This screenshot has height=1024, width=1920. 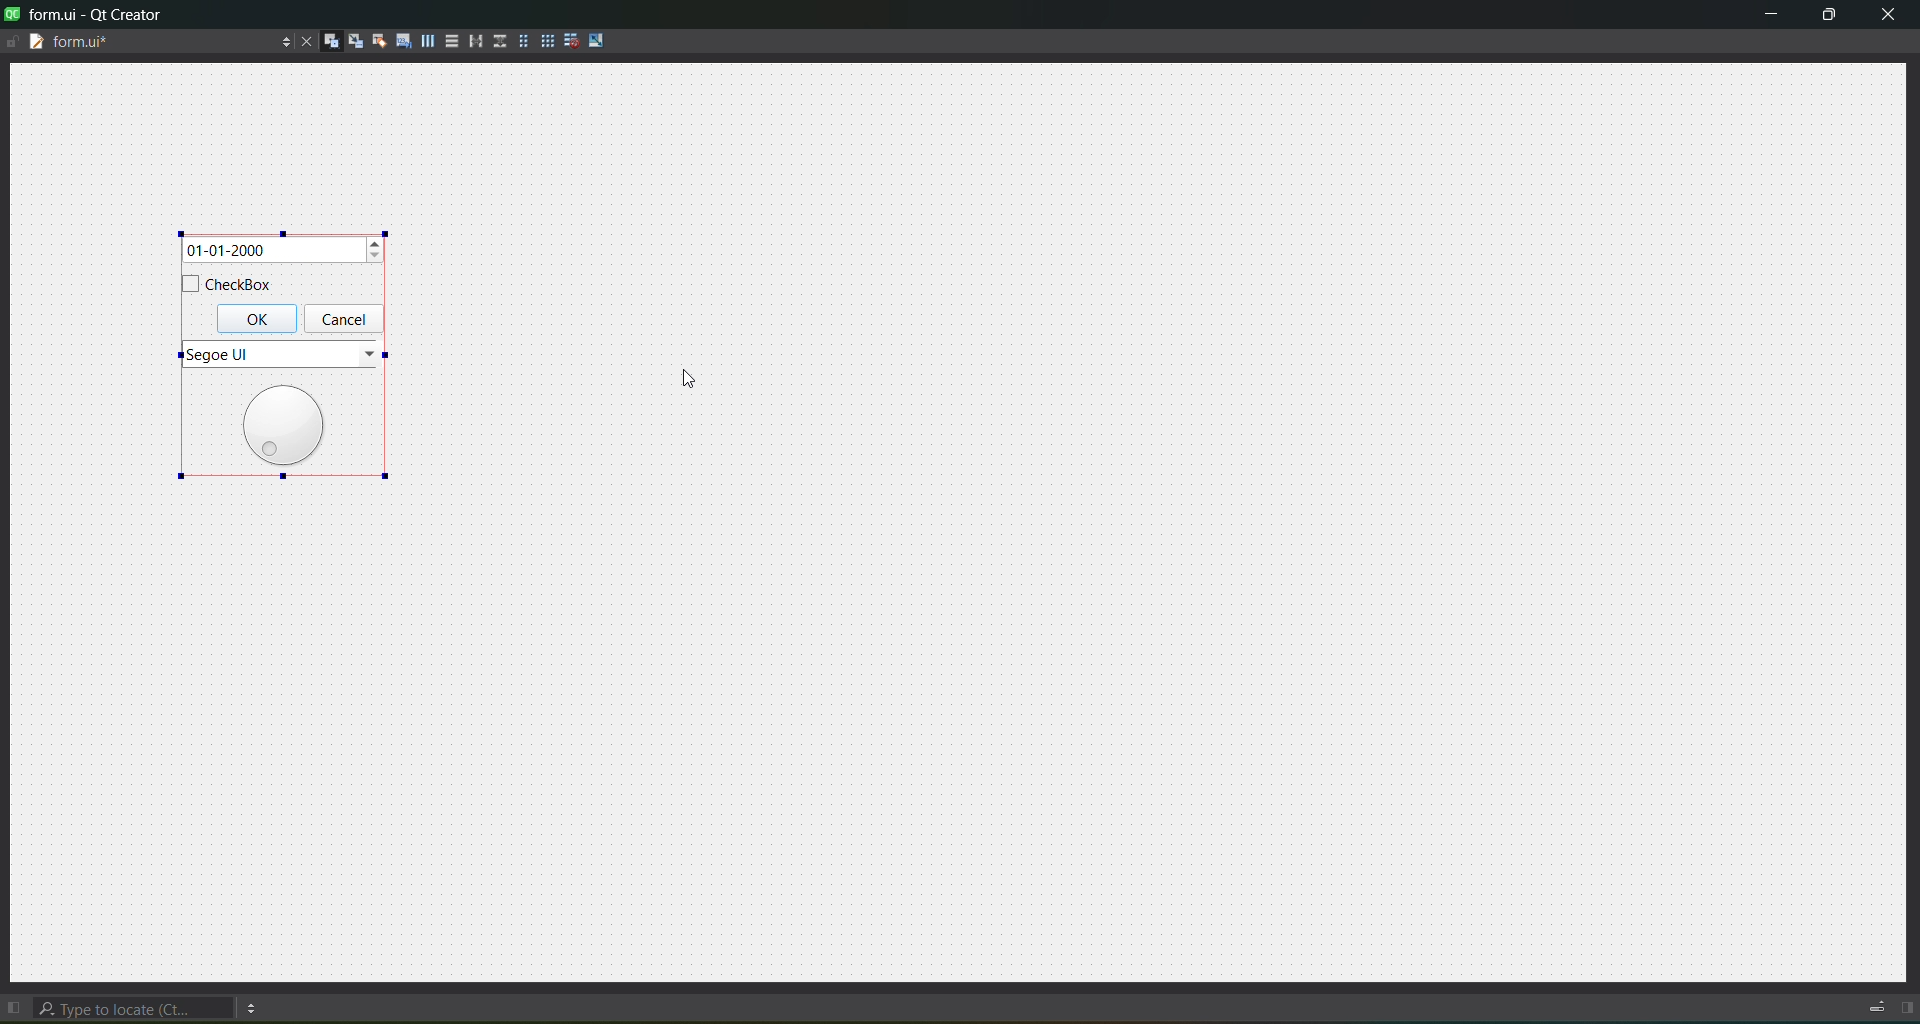 I want to click on edit signals, so click(x=352, y=40).